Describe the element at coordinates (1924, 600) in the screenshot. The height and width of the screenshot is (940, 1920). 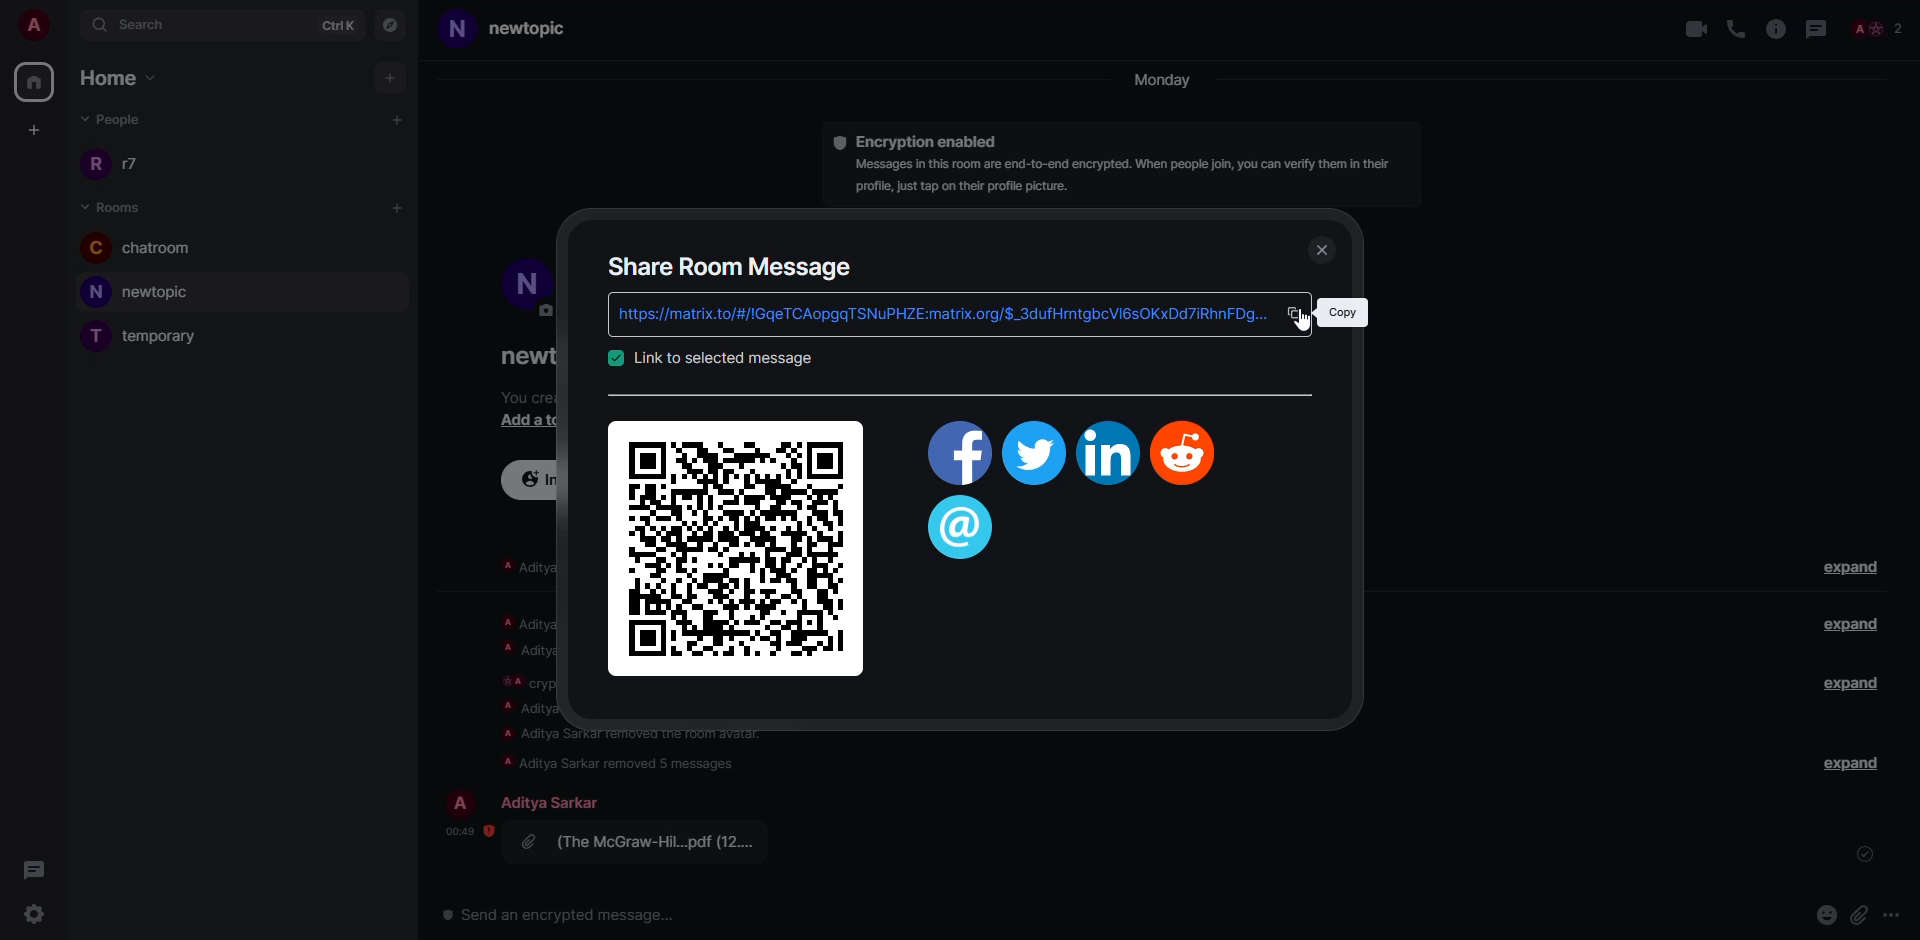
I see `scroll bar` at that location.